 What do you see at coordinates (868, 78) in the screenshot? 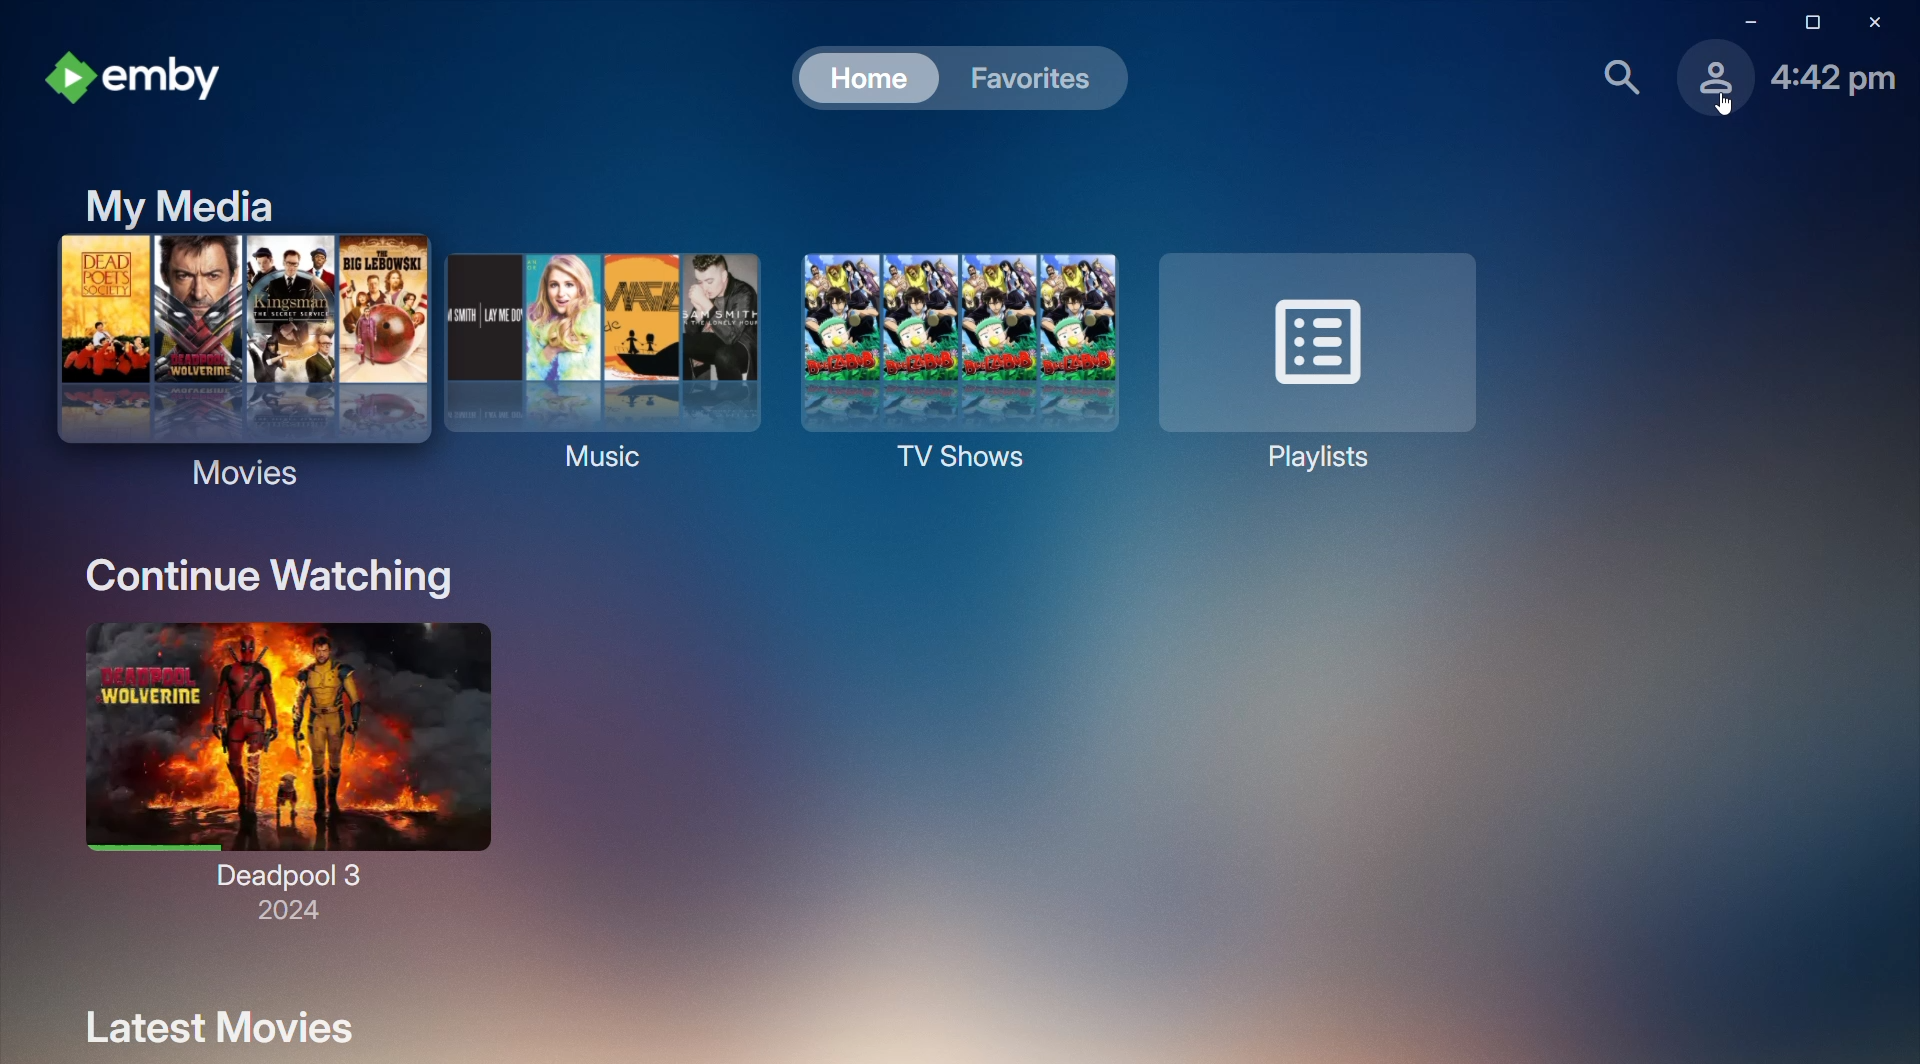
I see `Home` at bounding box center [868, 78].